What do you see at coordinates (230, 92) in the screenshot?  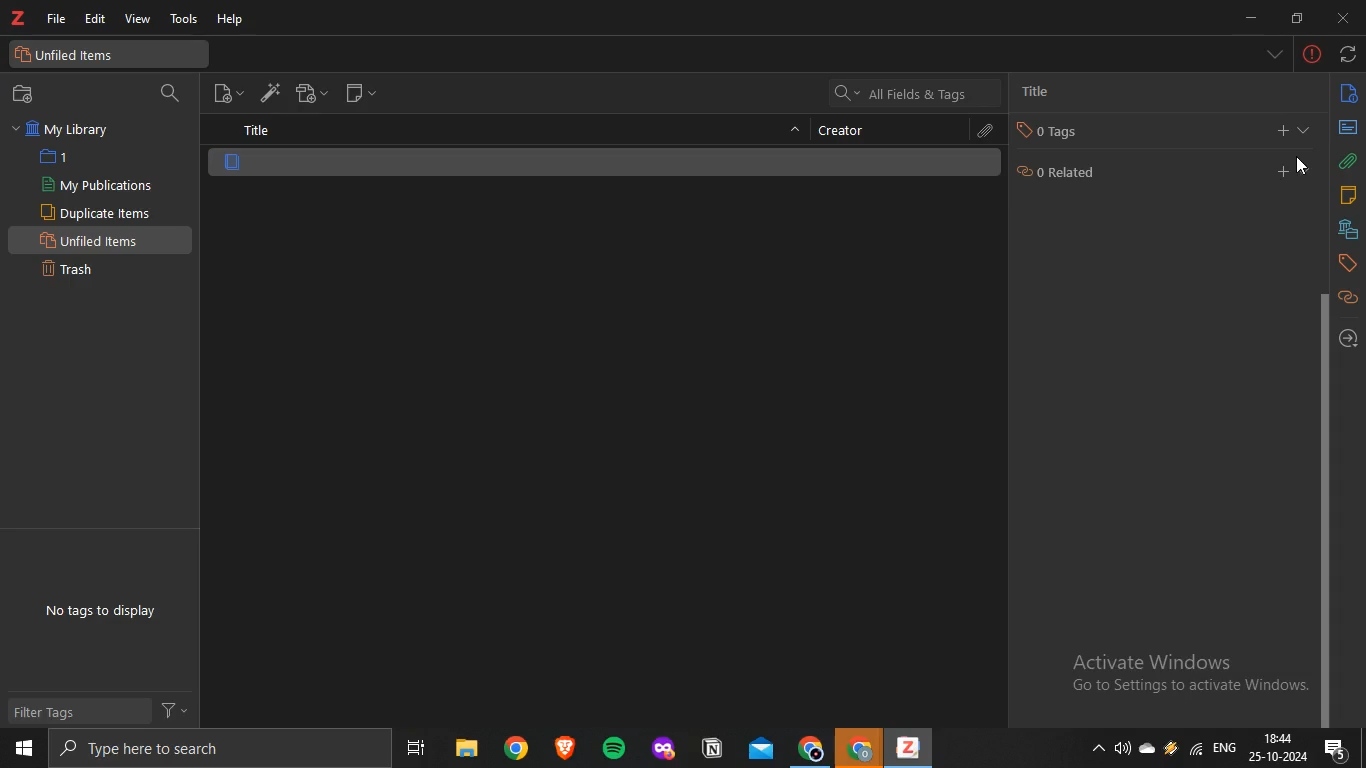 I see `new item` at bounding box center [230, 92].